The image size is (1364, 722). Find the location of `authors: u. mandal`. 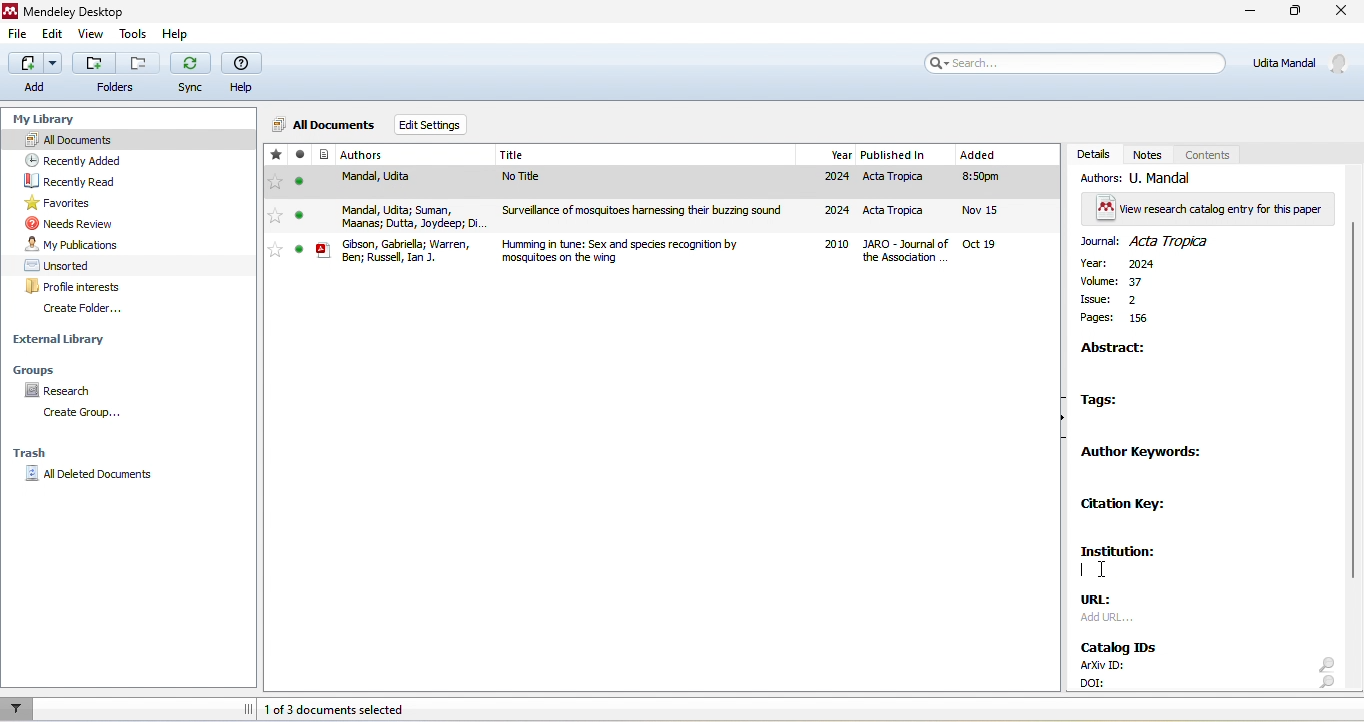

authors: u. mandal is located at coordinates (1145, 178).